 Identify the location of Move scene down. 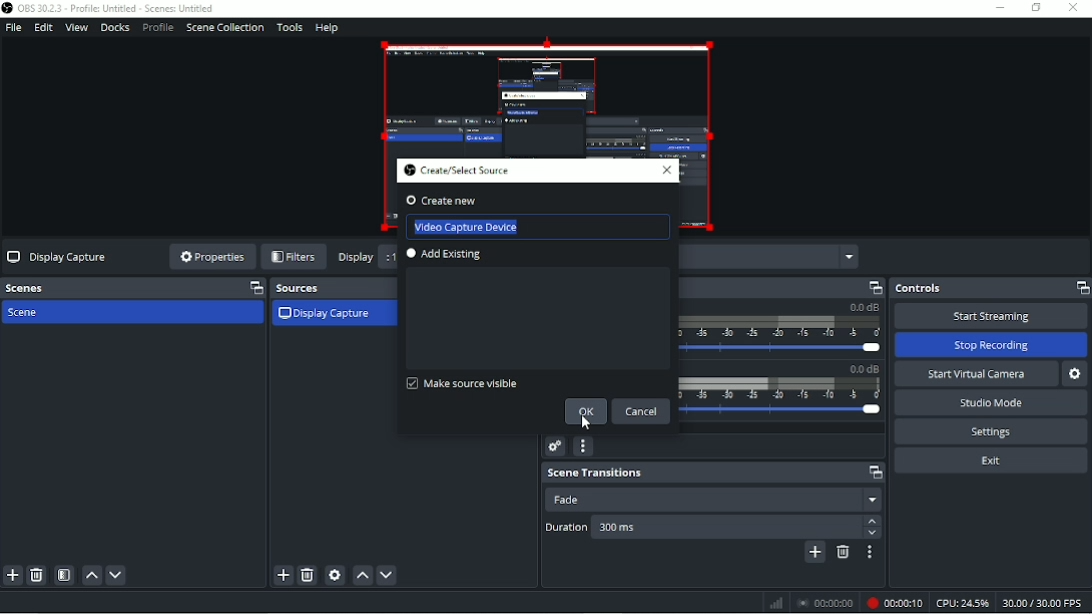
(116, 577).